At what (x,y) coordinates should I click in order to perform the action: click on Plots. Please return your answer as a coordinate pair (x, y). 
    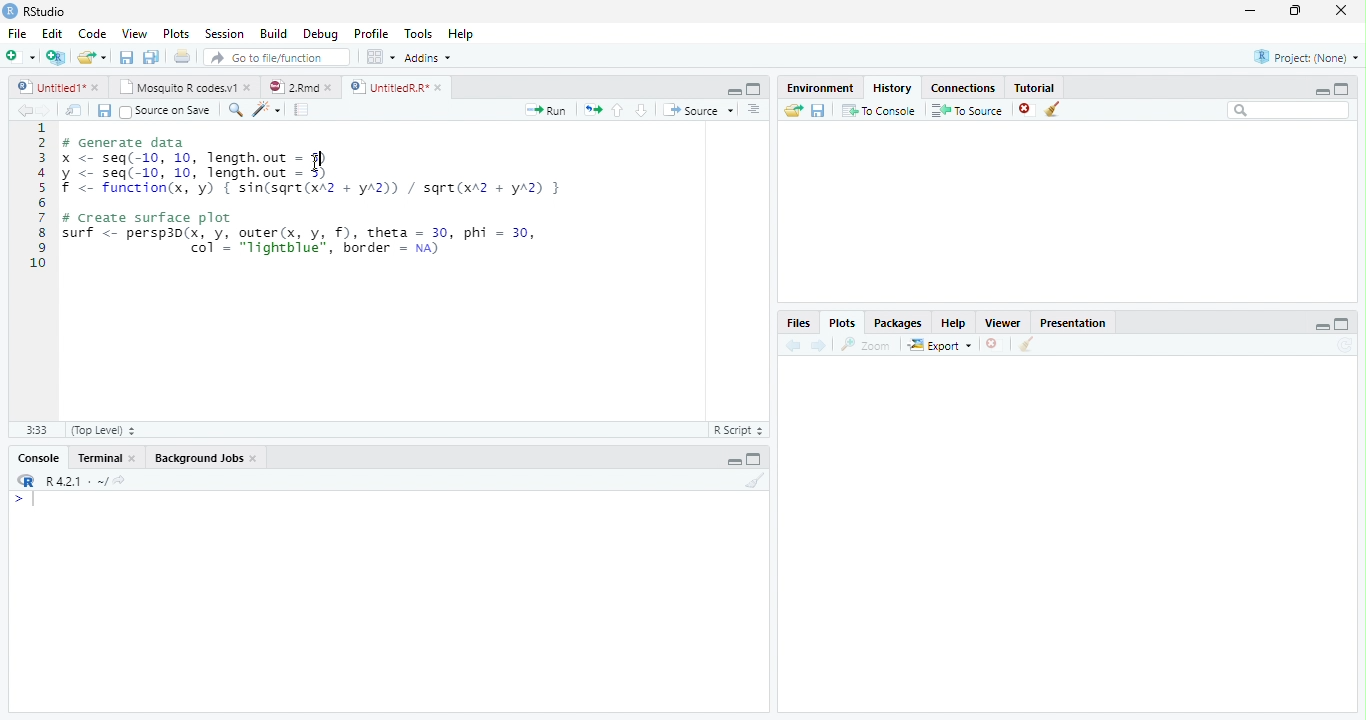
    Looking at the image, I should click on (175, 33).